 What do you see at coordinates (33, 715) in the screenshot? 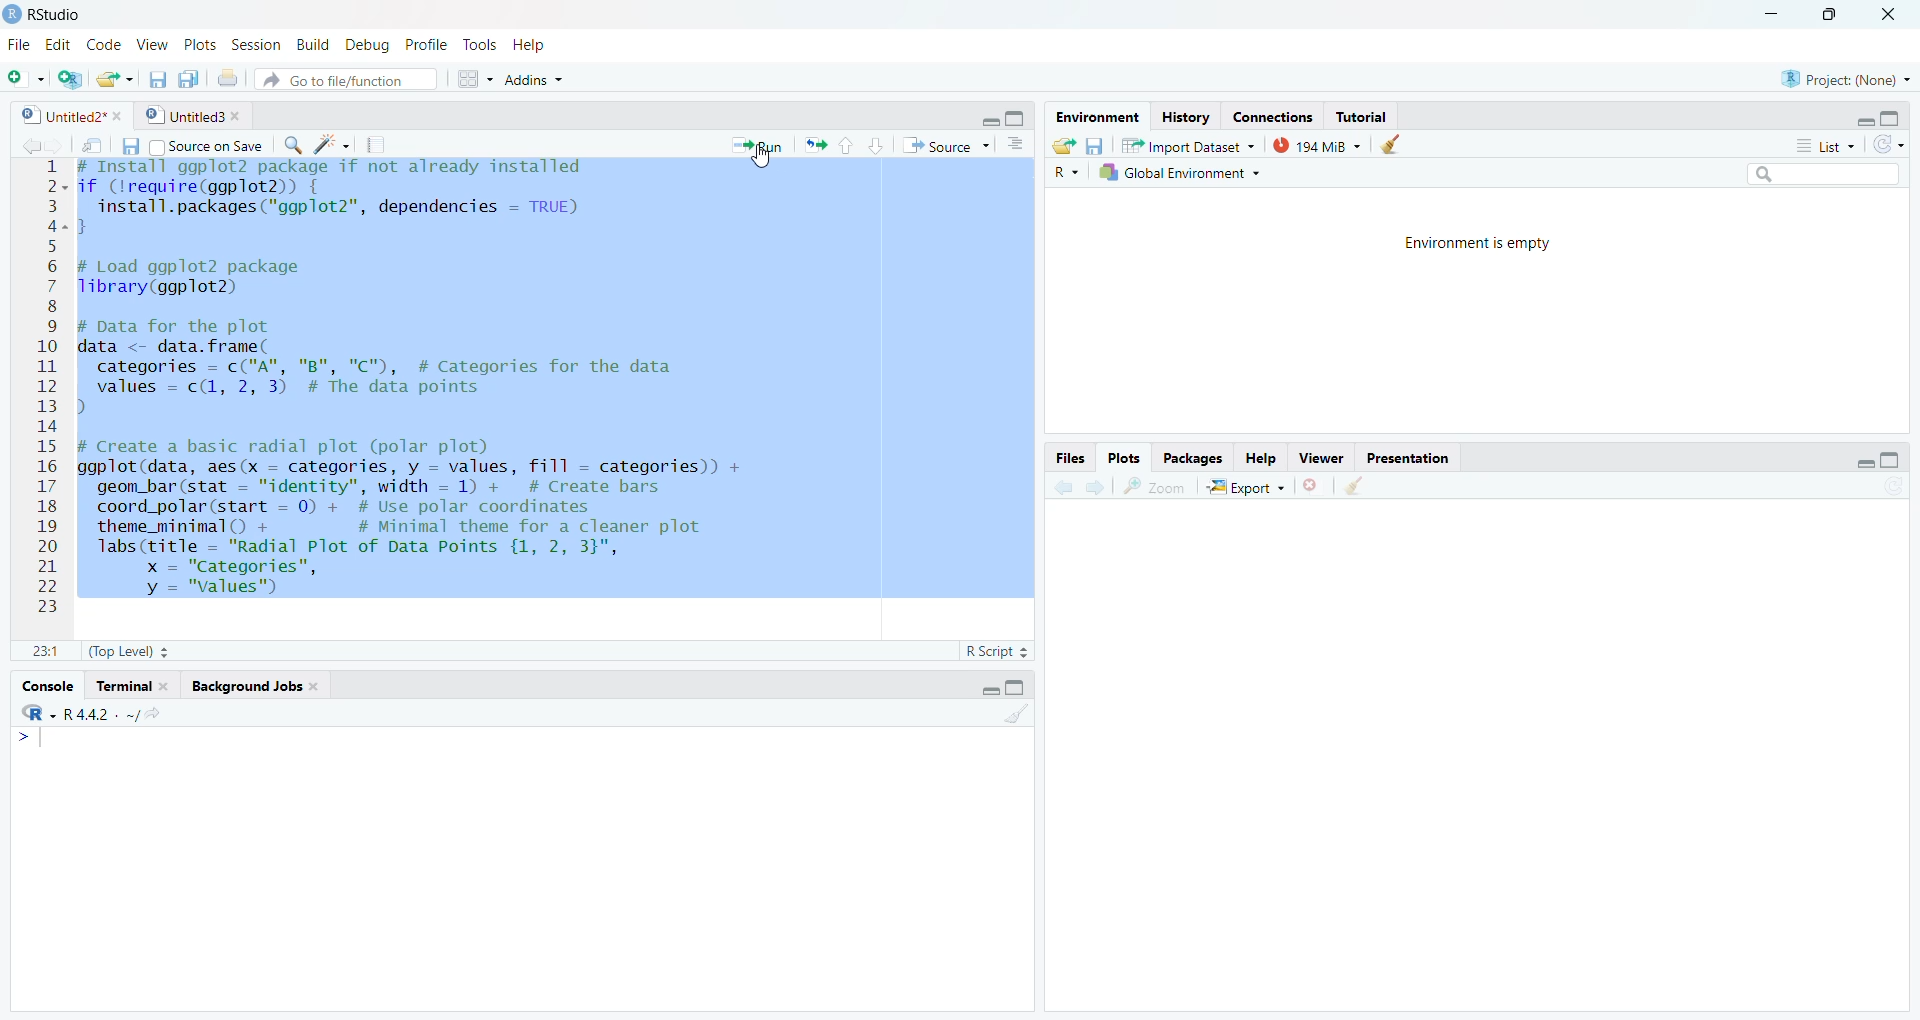
I see `R` at bounding box center [33, 715].